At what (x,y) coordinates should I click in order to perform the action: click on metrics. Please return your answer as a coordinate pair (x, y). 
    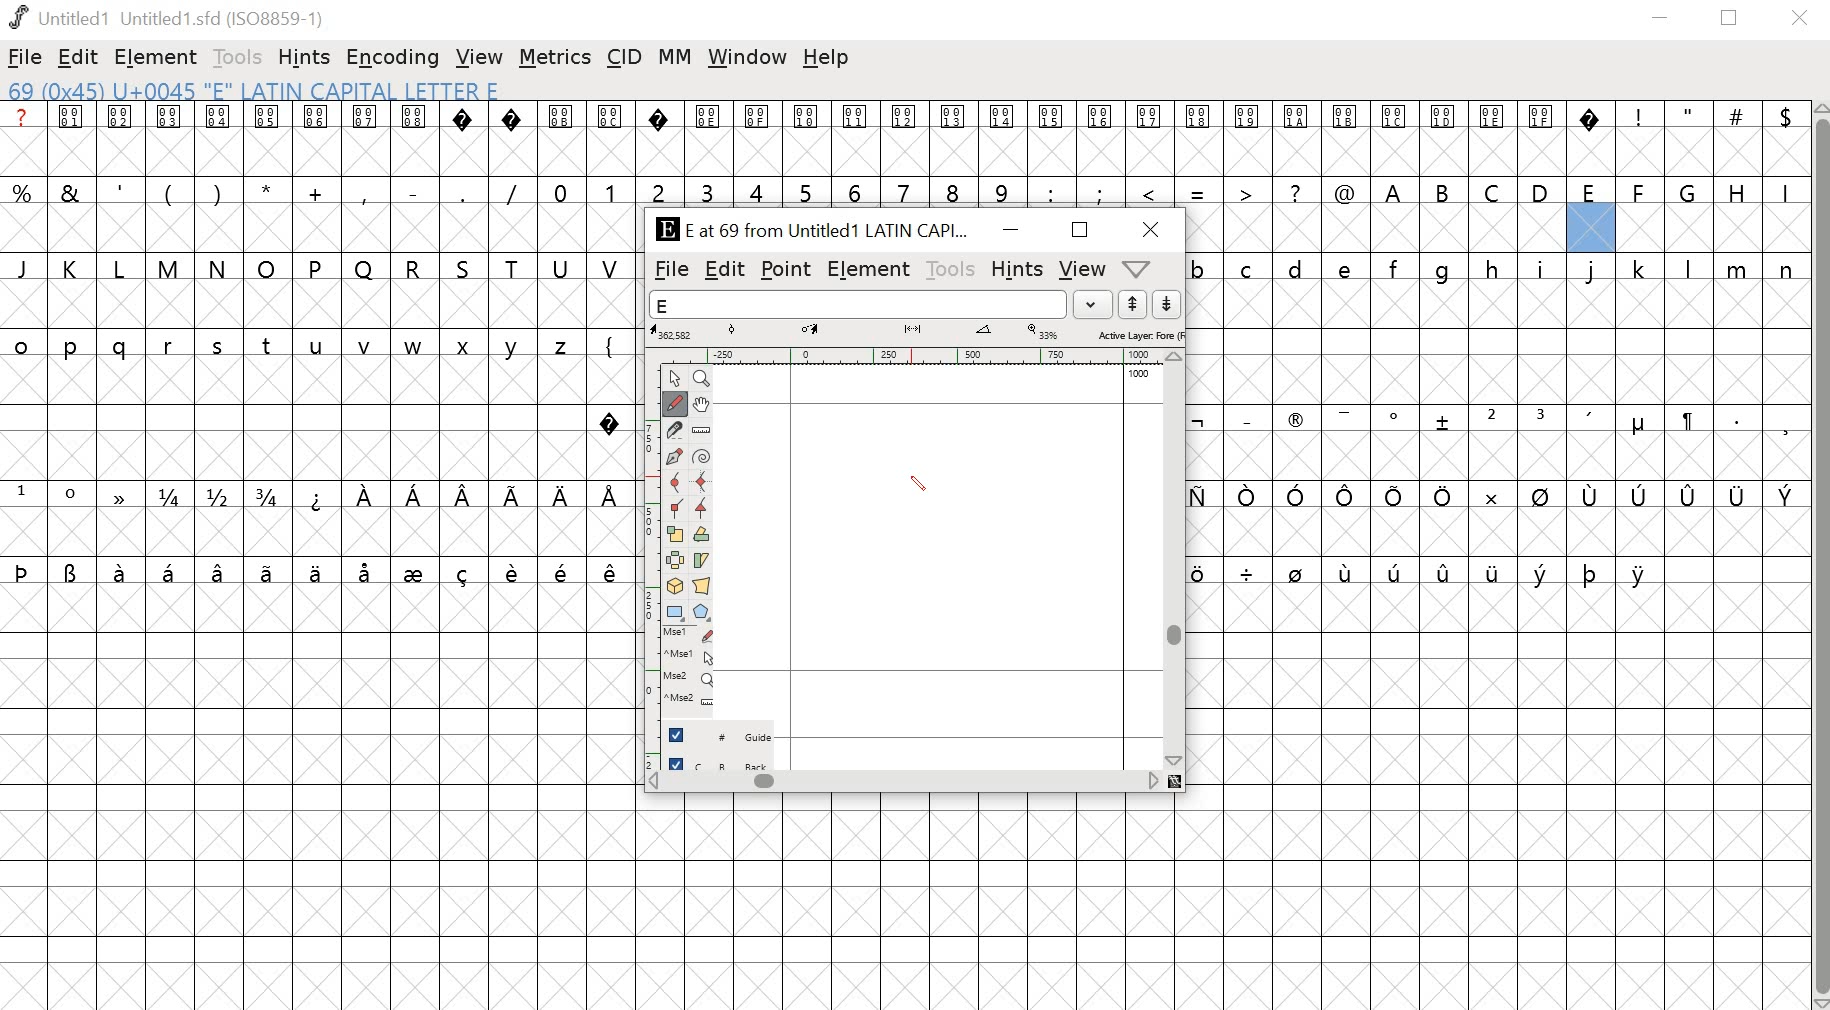
    Looking at the image, I should click on (555, 60).